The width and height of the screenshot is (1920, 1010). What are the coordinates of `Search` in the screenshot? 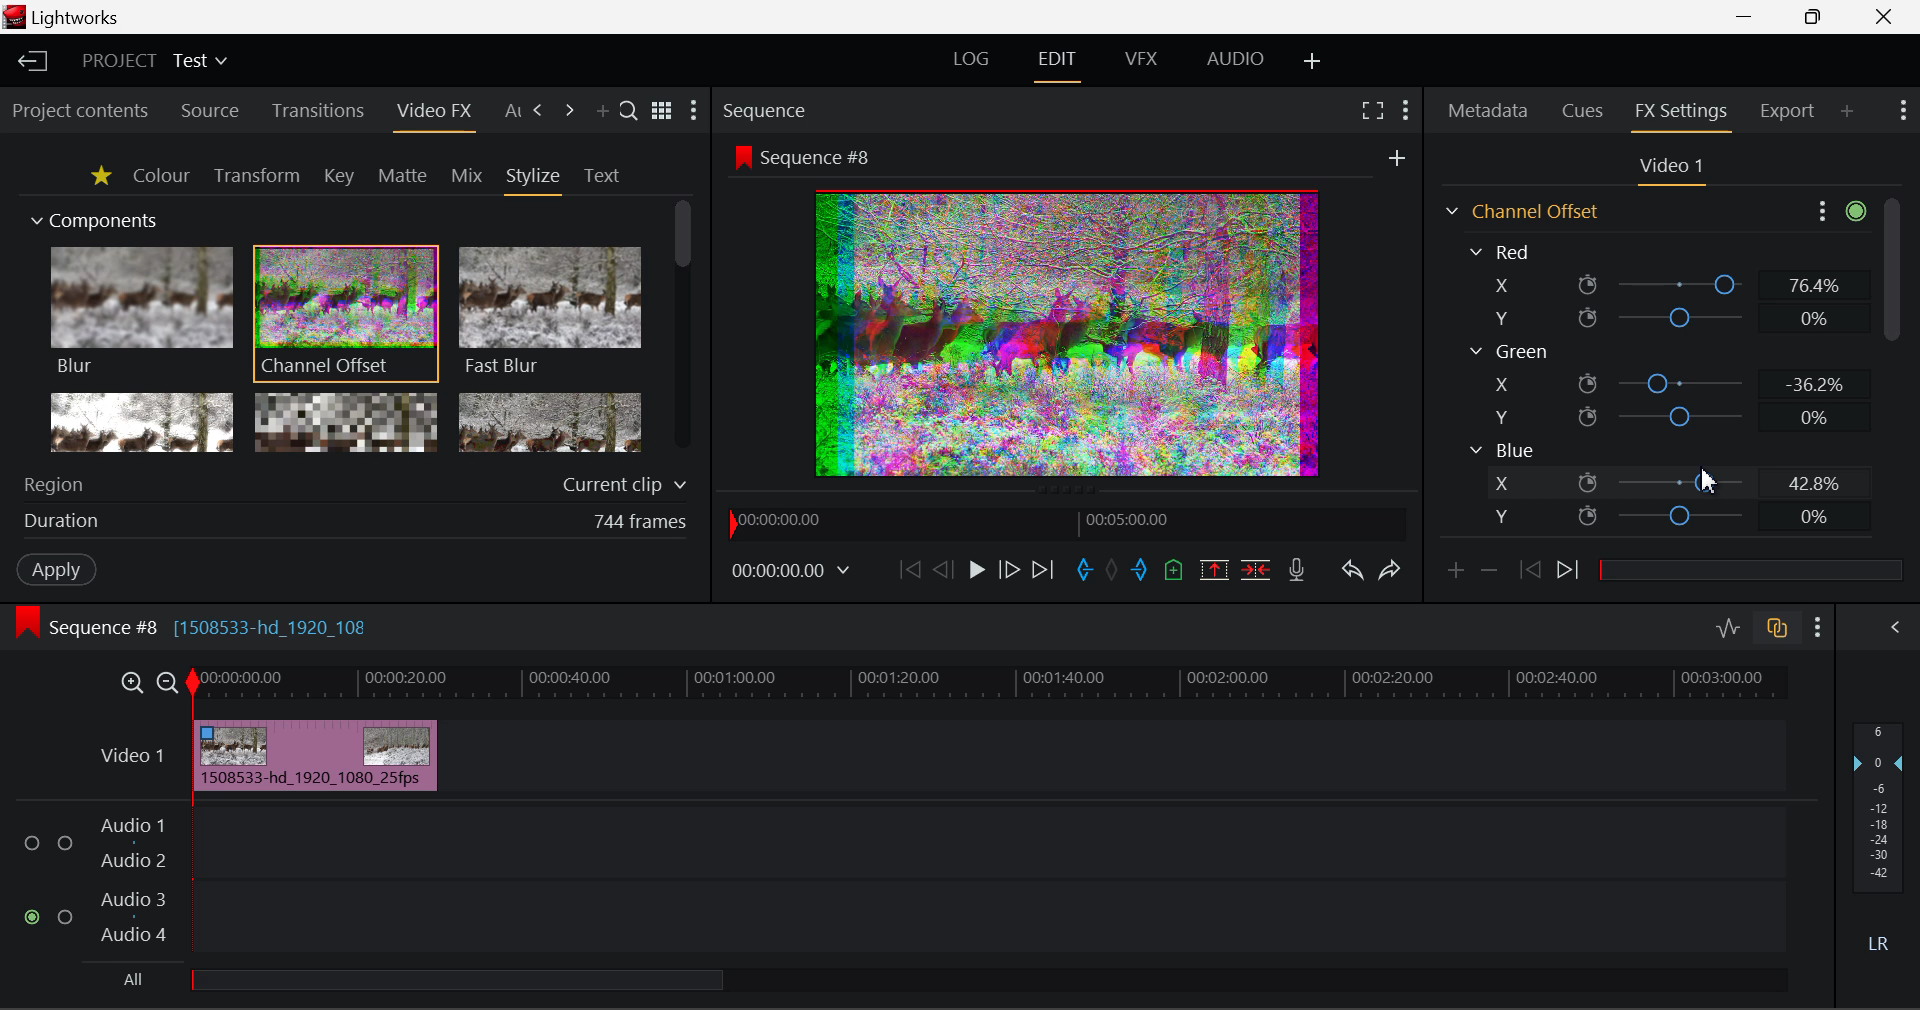 It's located at (629, 110).